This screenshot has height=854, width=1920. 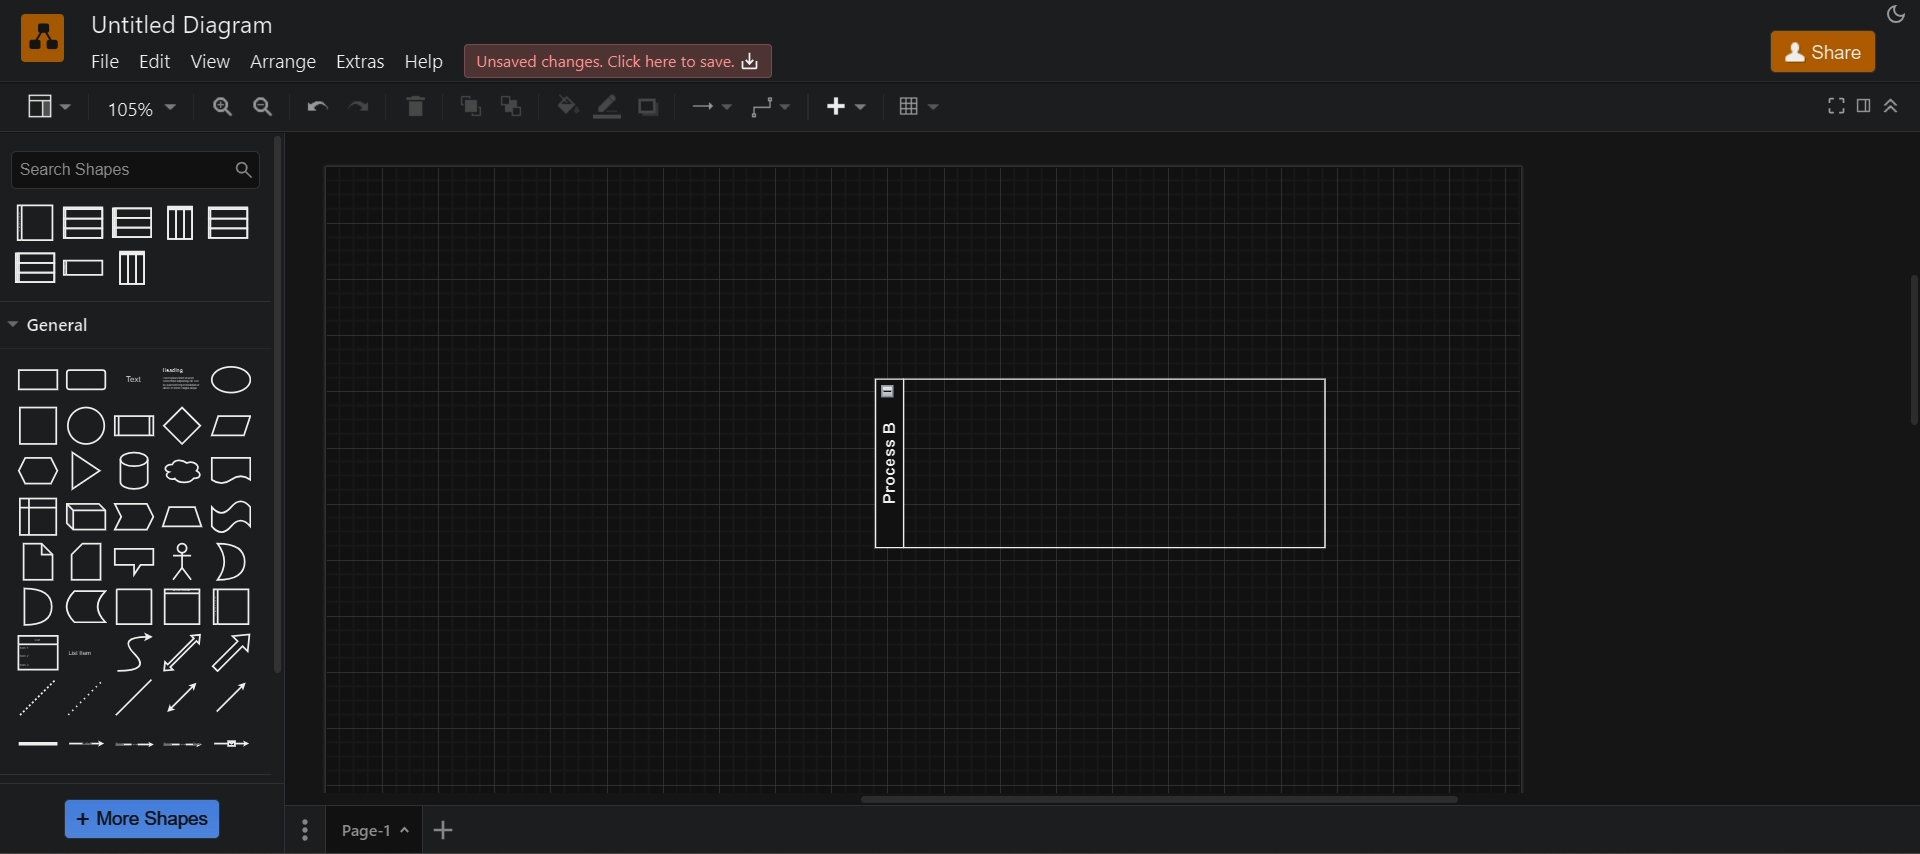 I want to click on logo, so click(x=43, y=37).